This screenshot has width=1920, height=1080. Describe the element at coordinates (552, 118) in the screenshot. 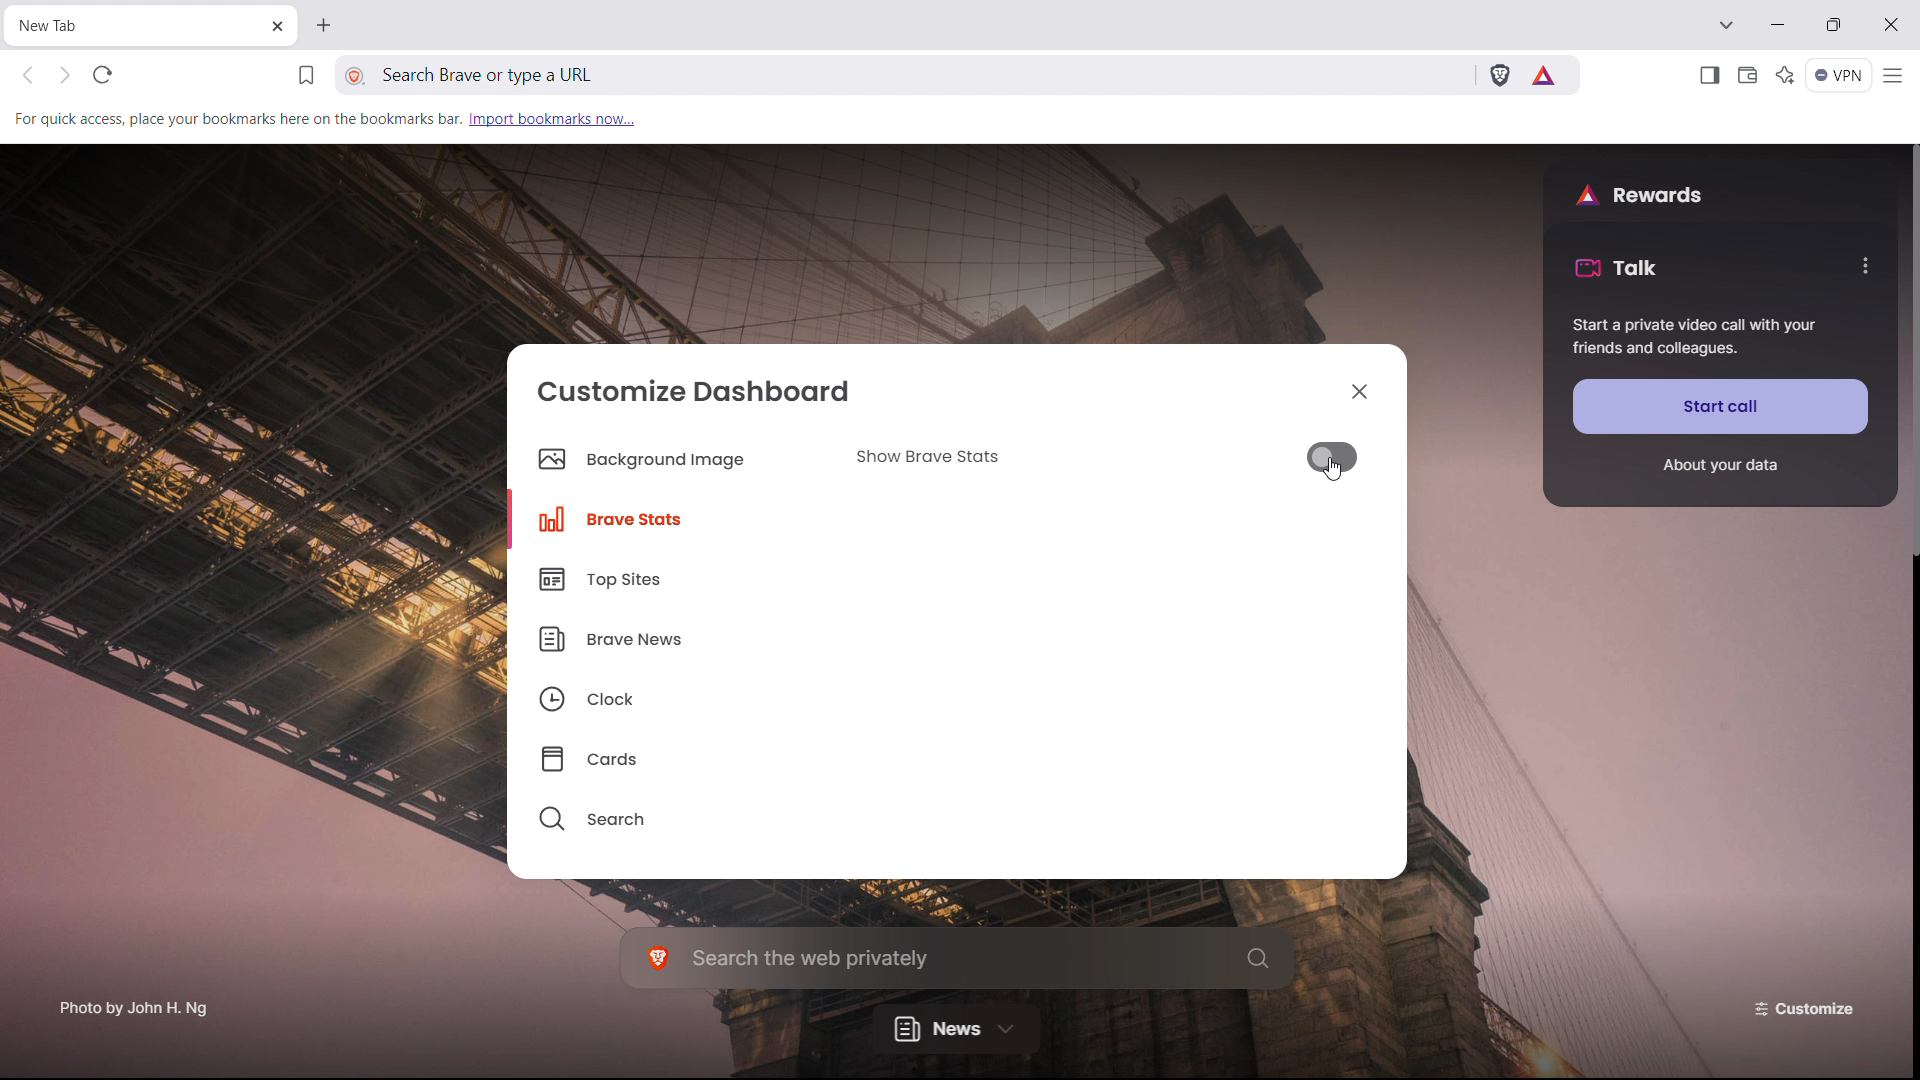

I see `import bookmarks now` at that location.